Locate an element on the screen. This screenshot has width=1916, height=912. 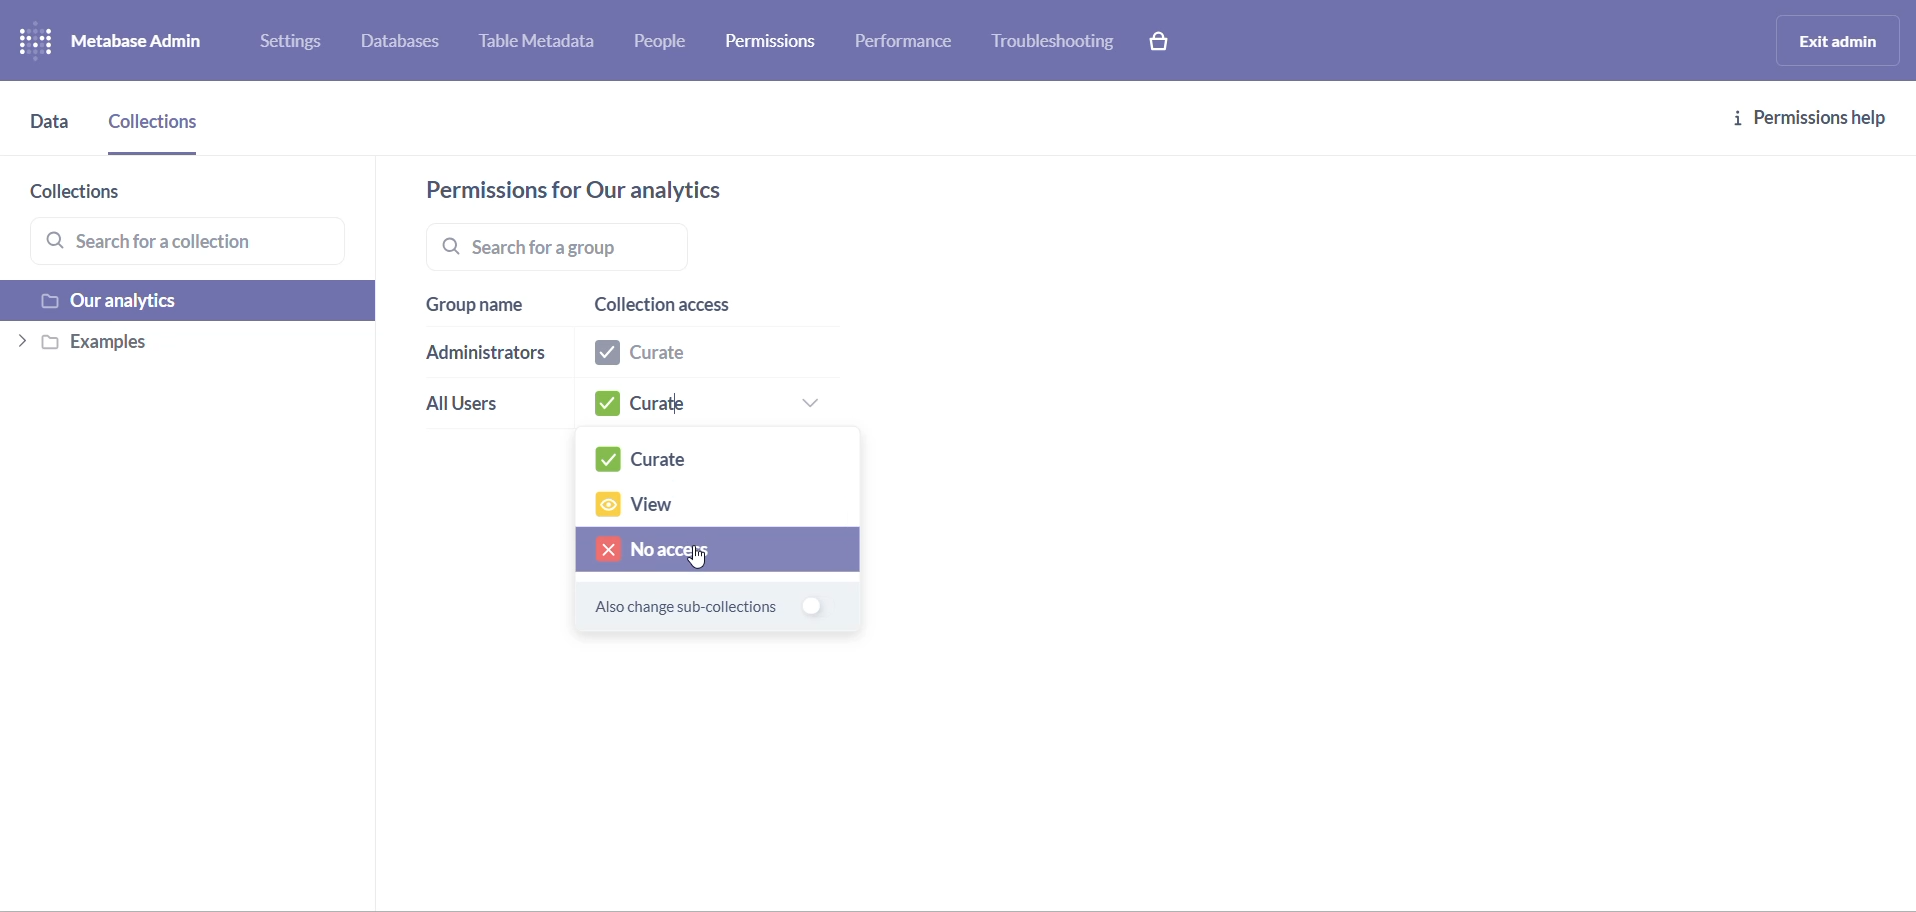
searchbar is located at coordinates (637, 246).